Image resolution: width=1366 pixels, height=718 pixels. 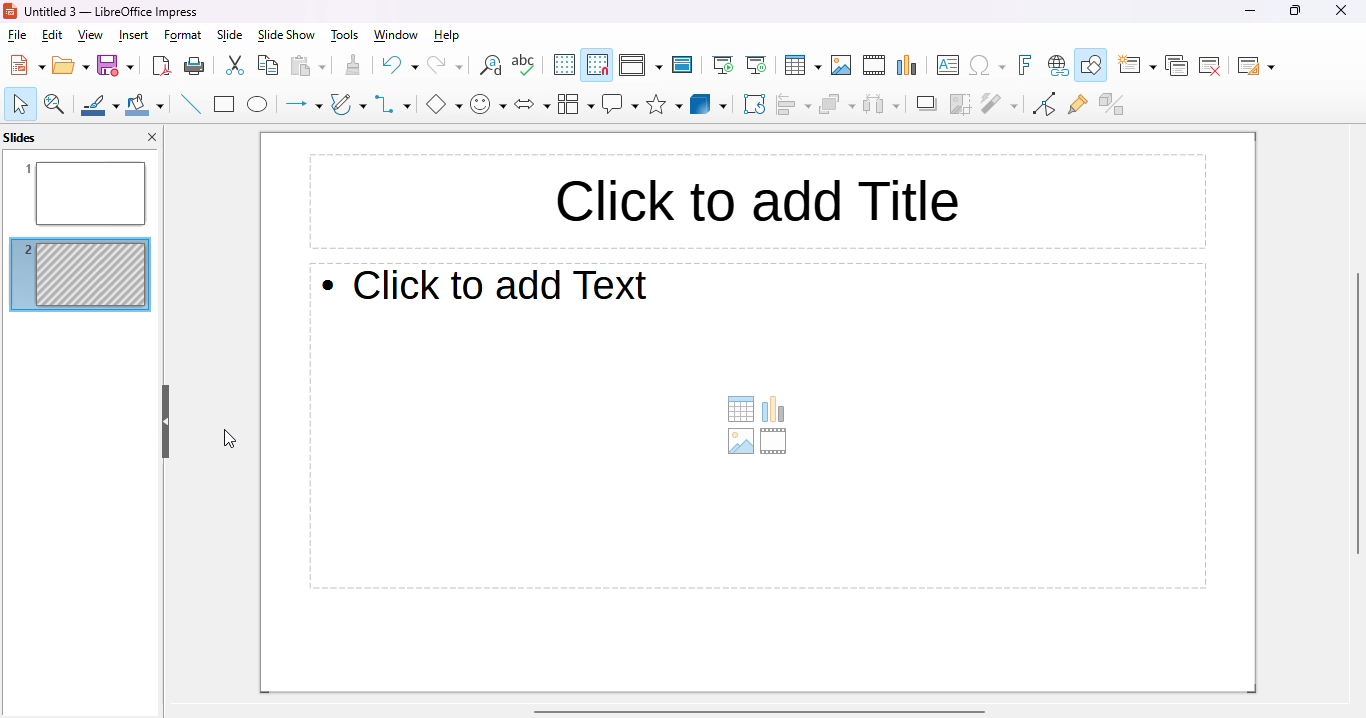 What do you see at coordinates (1026, 66) in the screenshot?
I see `insert fontwork text` at bounding box center [1026, 66].